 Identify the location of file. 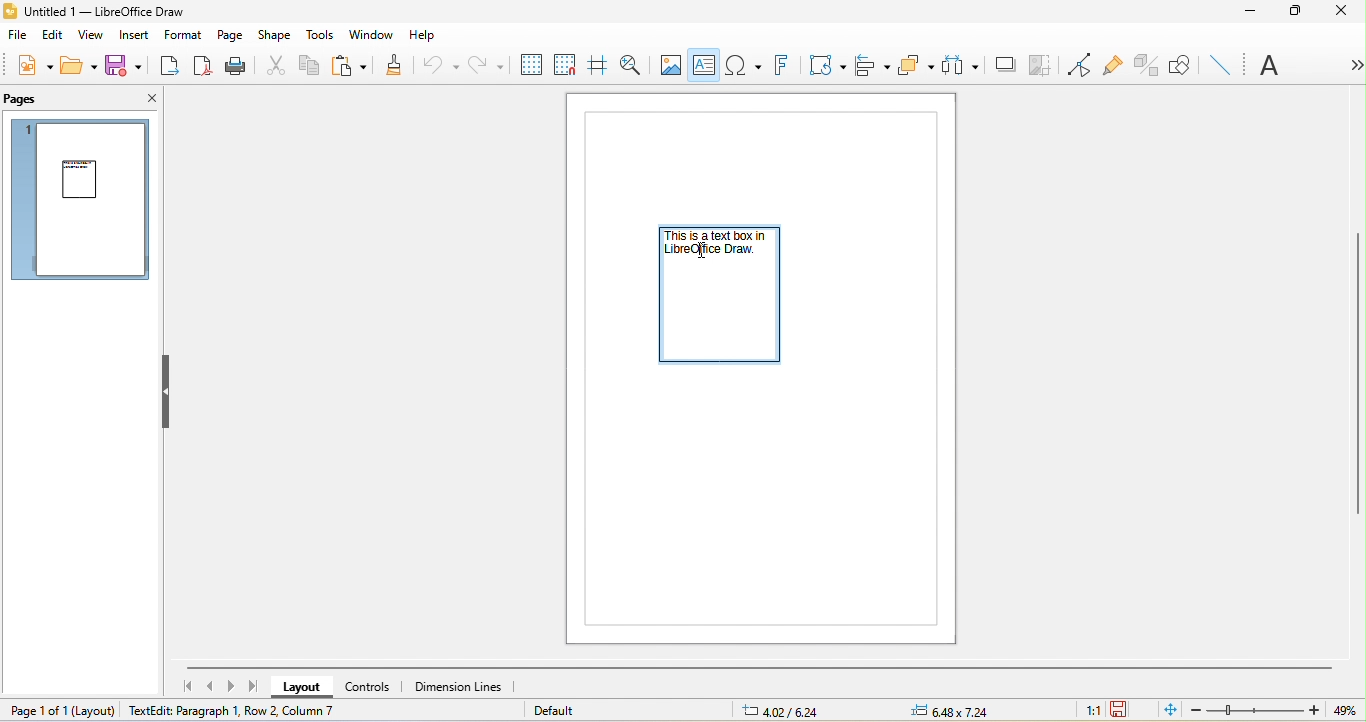
(20, 36).